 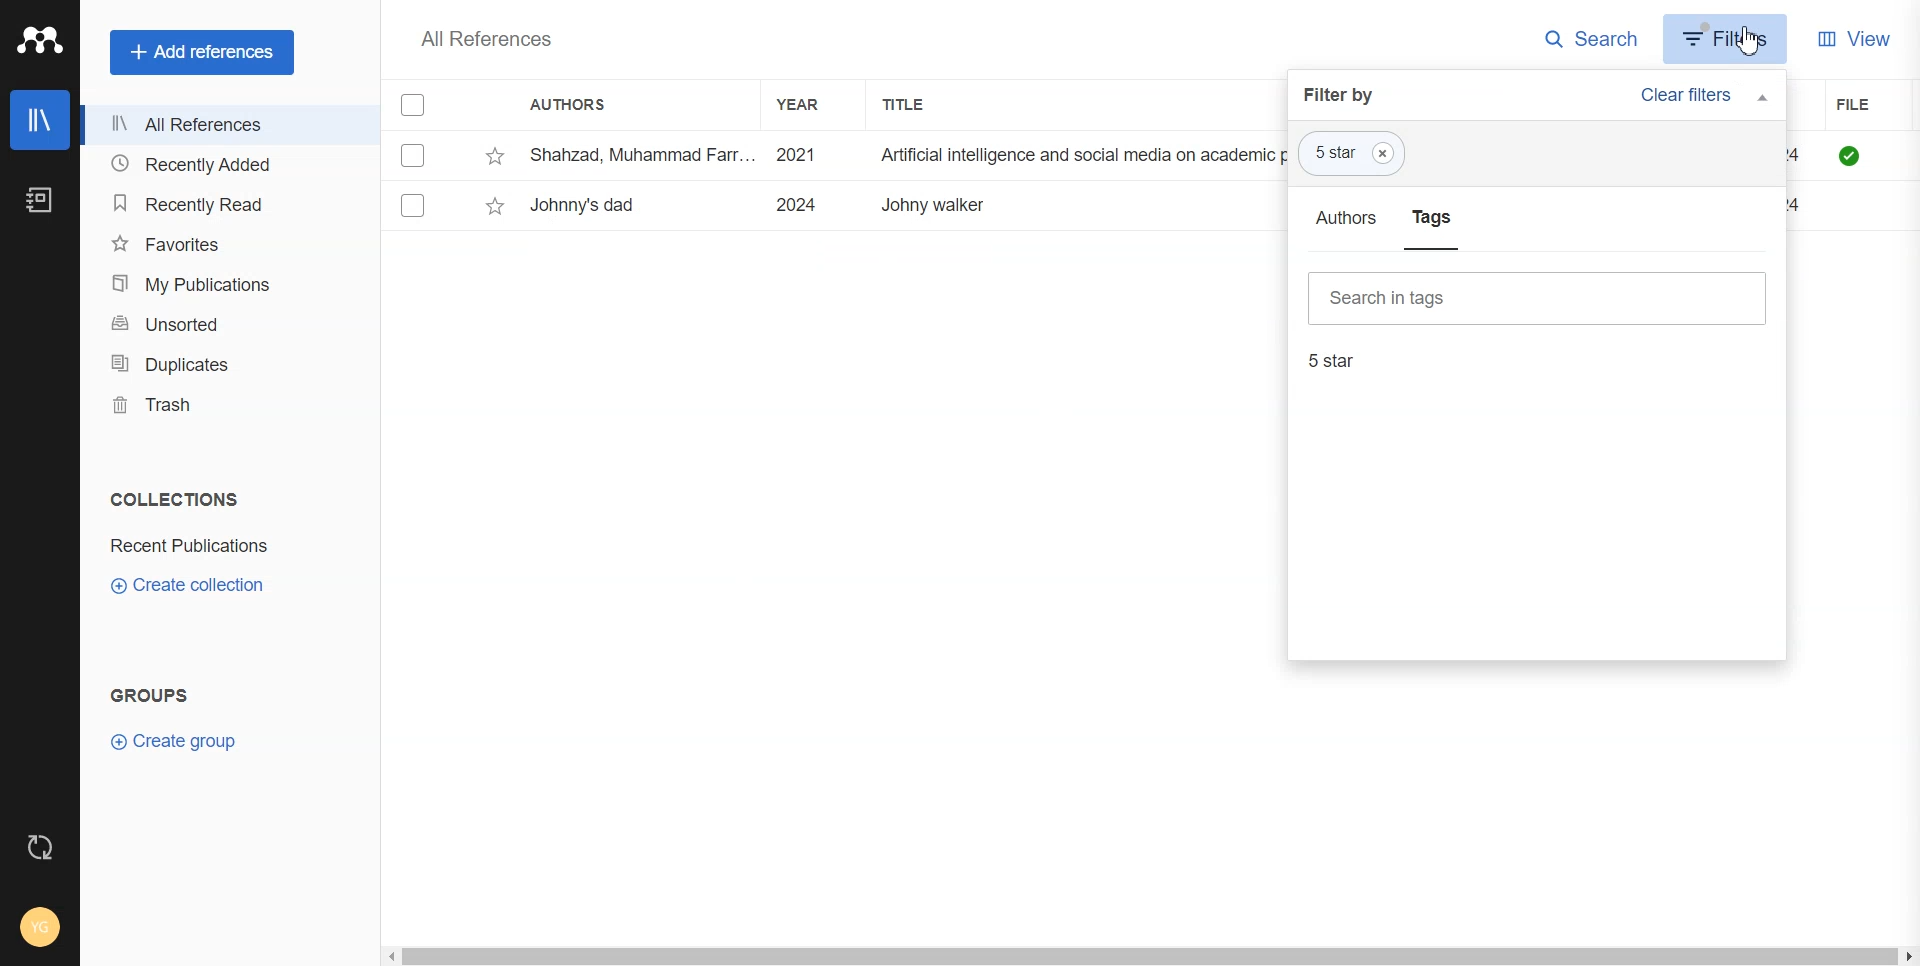 I want to click on Checklist, so click(x=415, y=105).